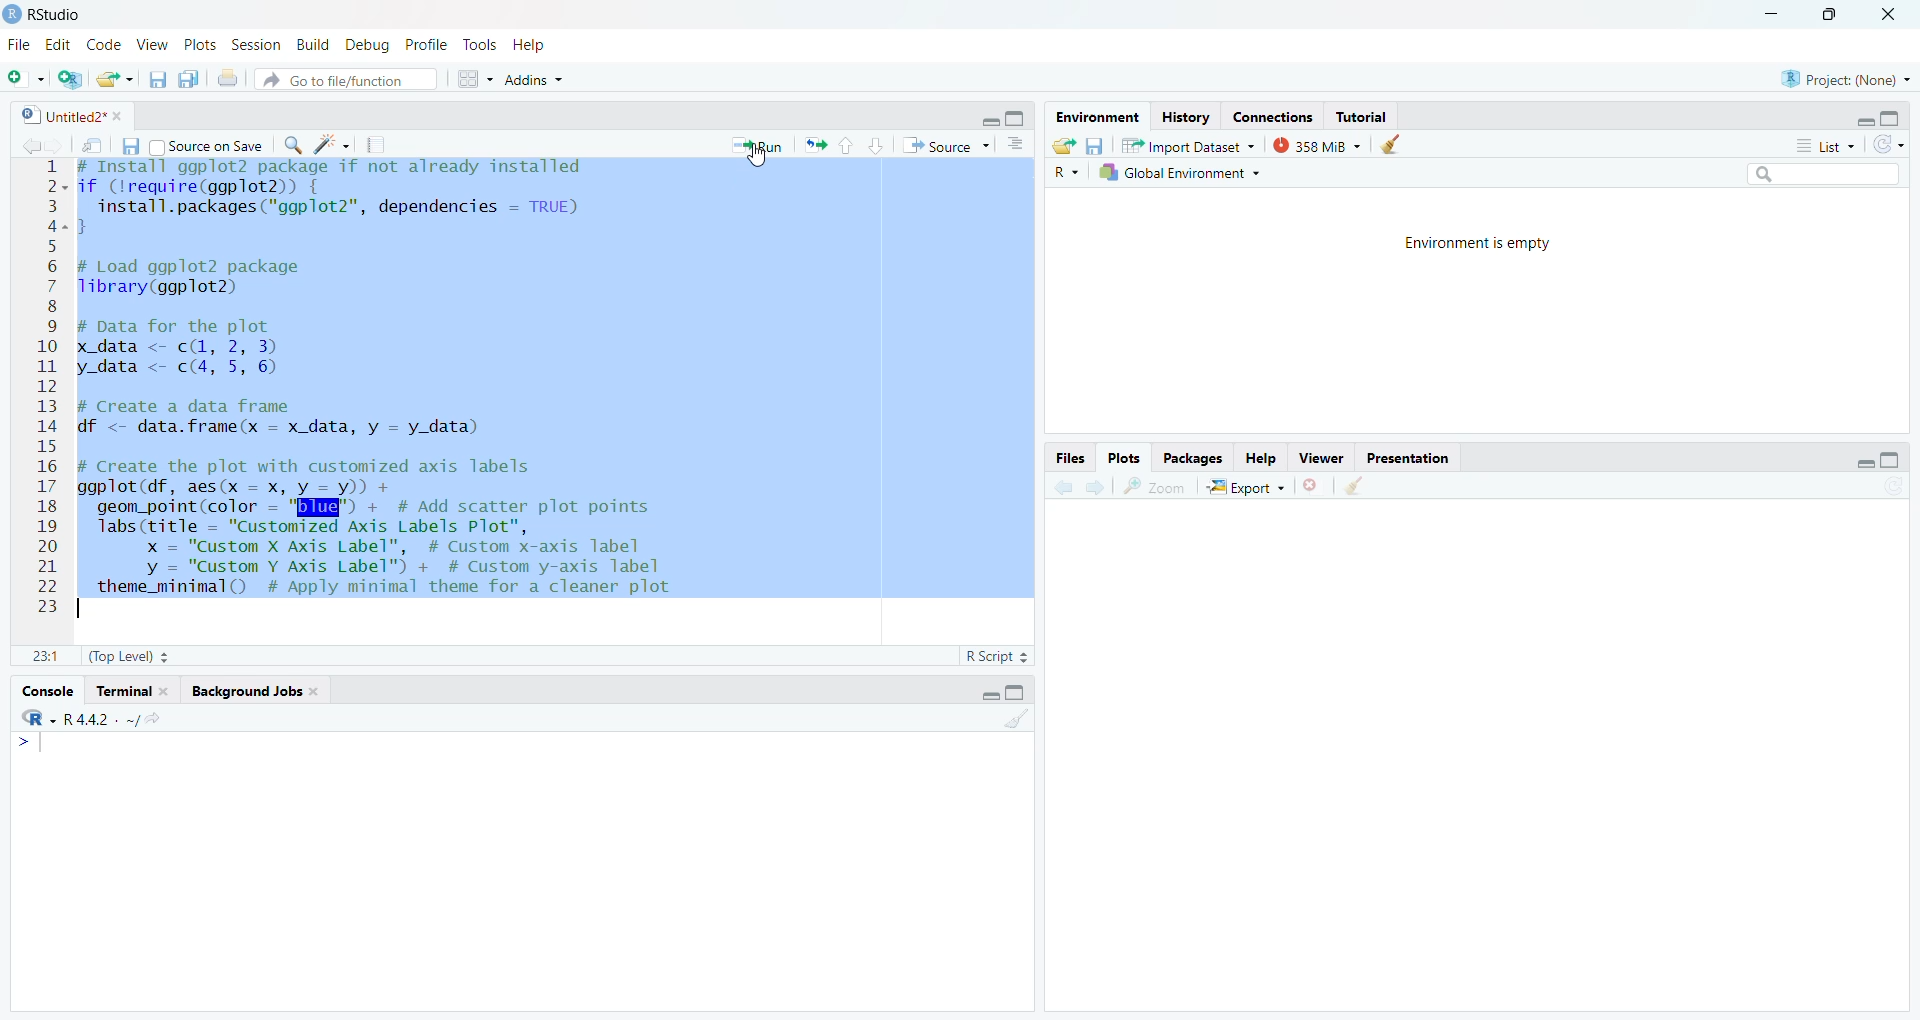 This screenshot has width=1920, height=1020. What do you see at coordinates (480, 44) in the screenshot?
I see `Tools` at bounding box center [480, 44].